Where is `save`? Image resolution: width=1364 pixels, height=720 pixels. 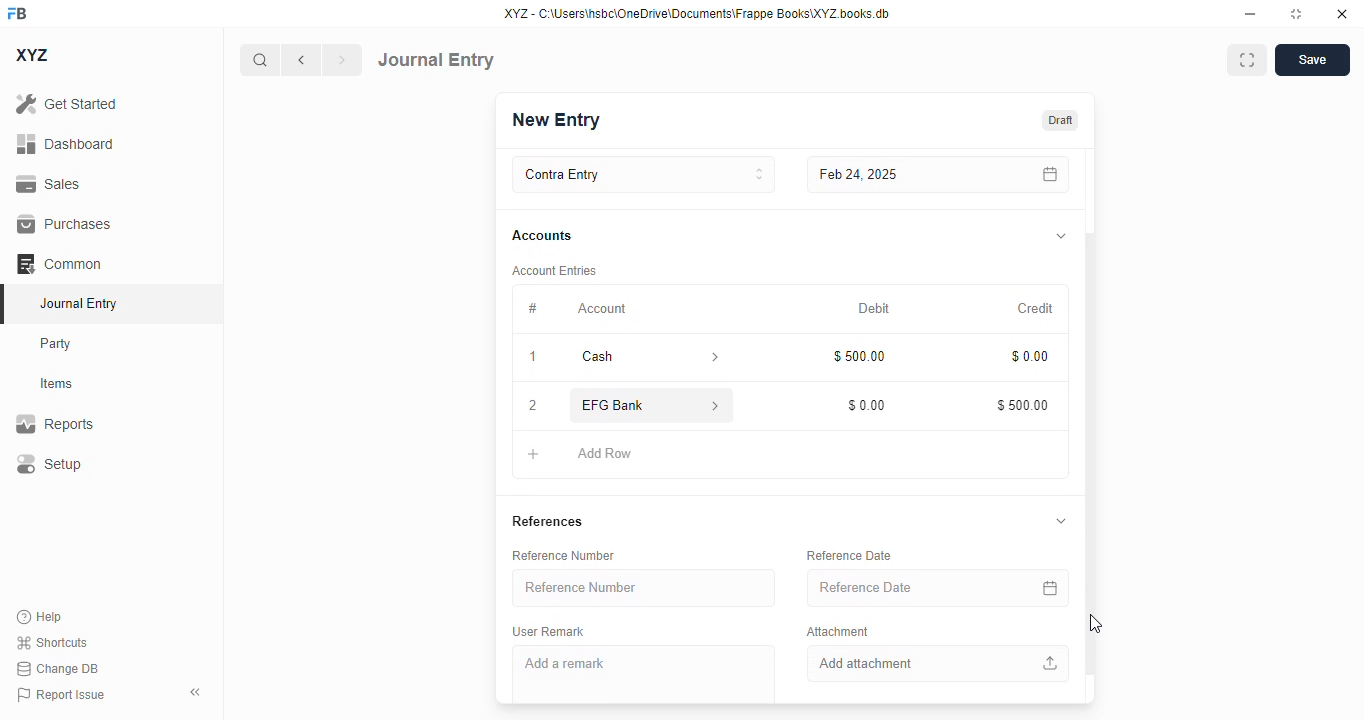
save is located at coordinates (1312, 60).